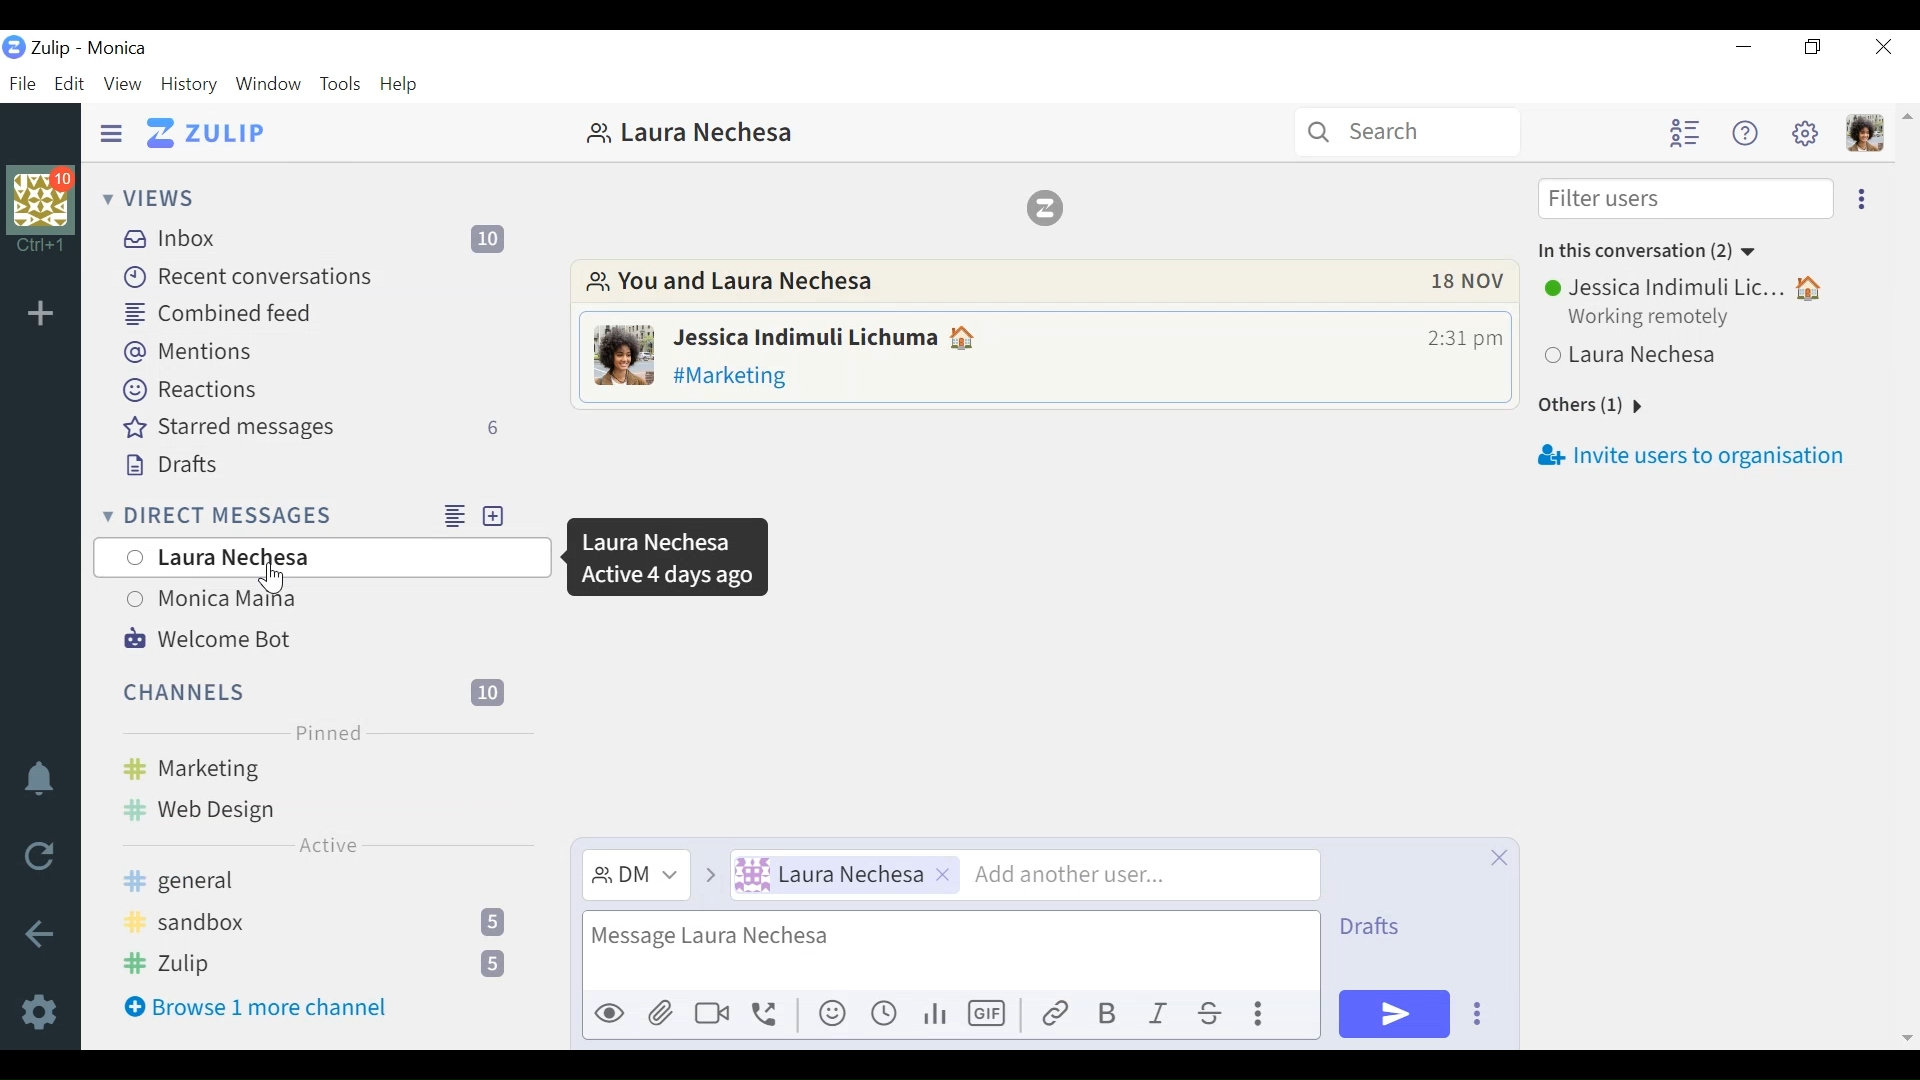 The image size is (1920, 1080). What do you see at coordinates (1701, 321) in the screenshot?
I see `user` at bounding box center [1701, 321].